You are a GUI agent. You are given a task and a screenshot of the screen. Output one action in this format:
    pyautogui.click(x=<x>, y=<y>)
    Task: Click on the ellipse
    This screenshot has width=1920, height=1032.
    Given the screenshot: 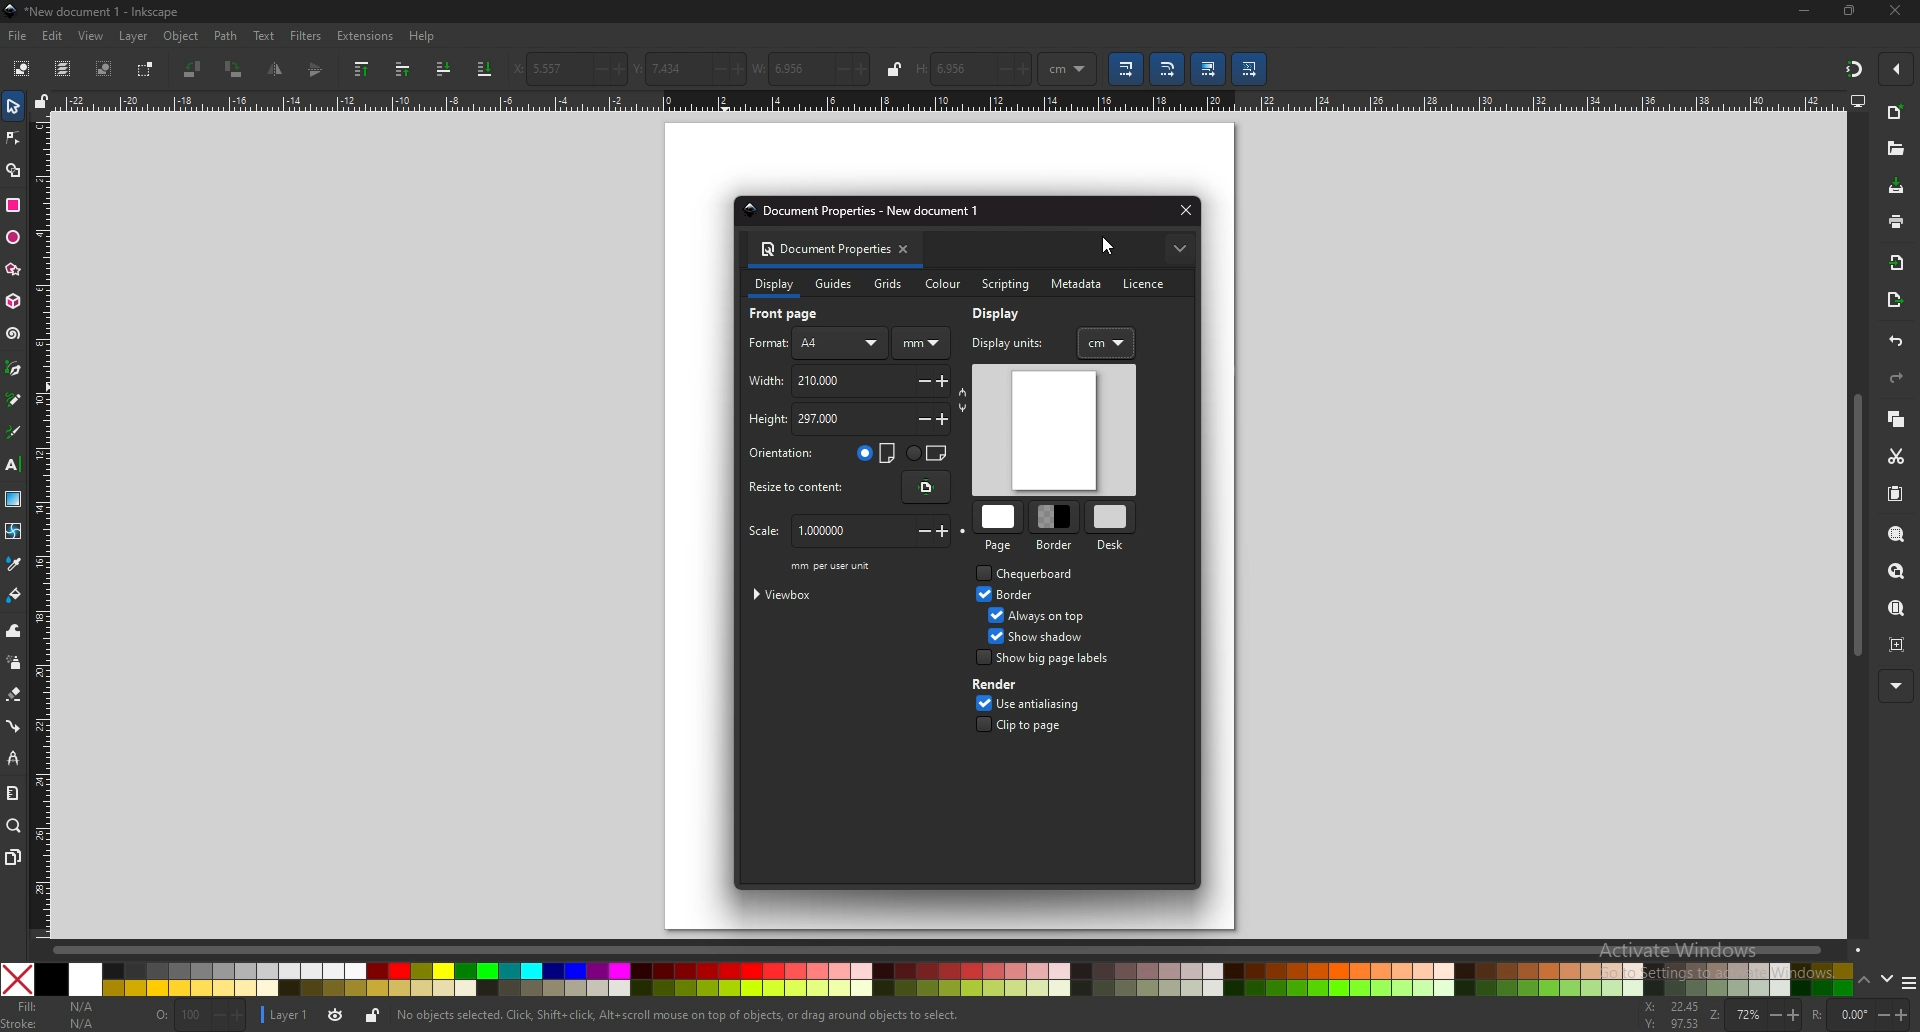 What is the action you would take?
    pyautogui.click(x=13, y=237)
    